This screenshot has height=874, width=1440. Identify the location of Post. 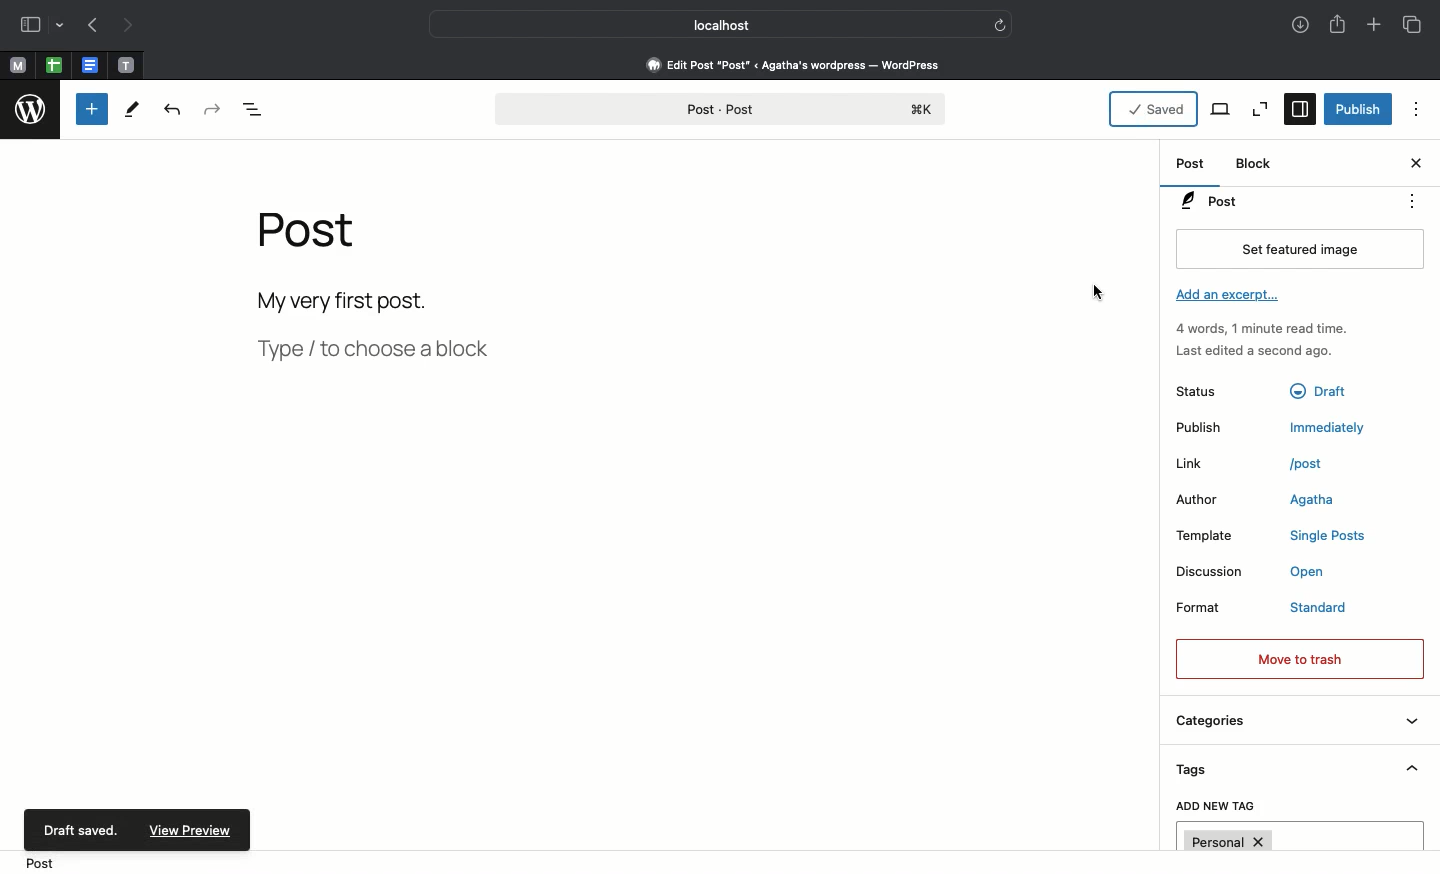
(724, 105).